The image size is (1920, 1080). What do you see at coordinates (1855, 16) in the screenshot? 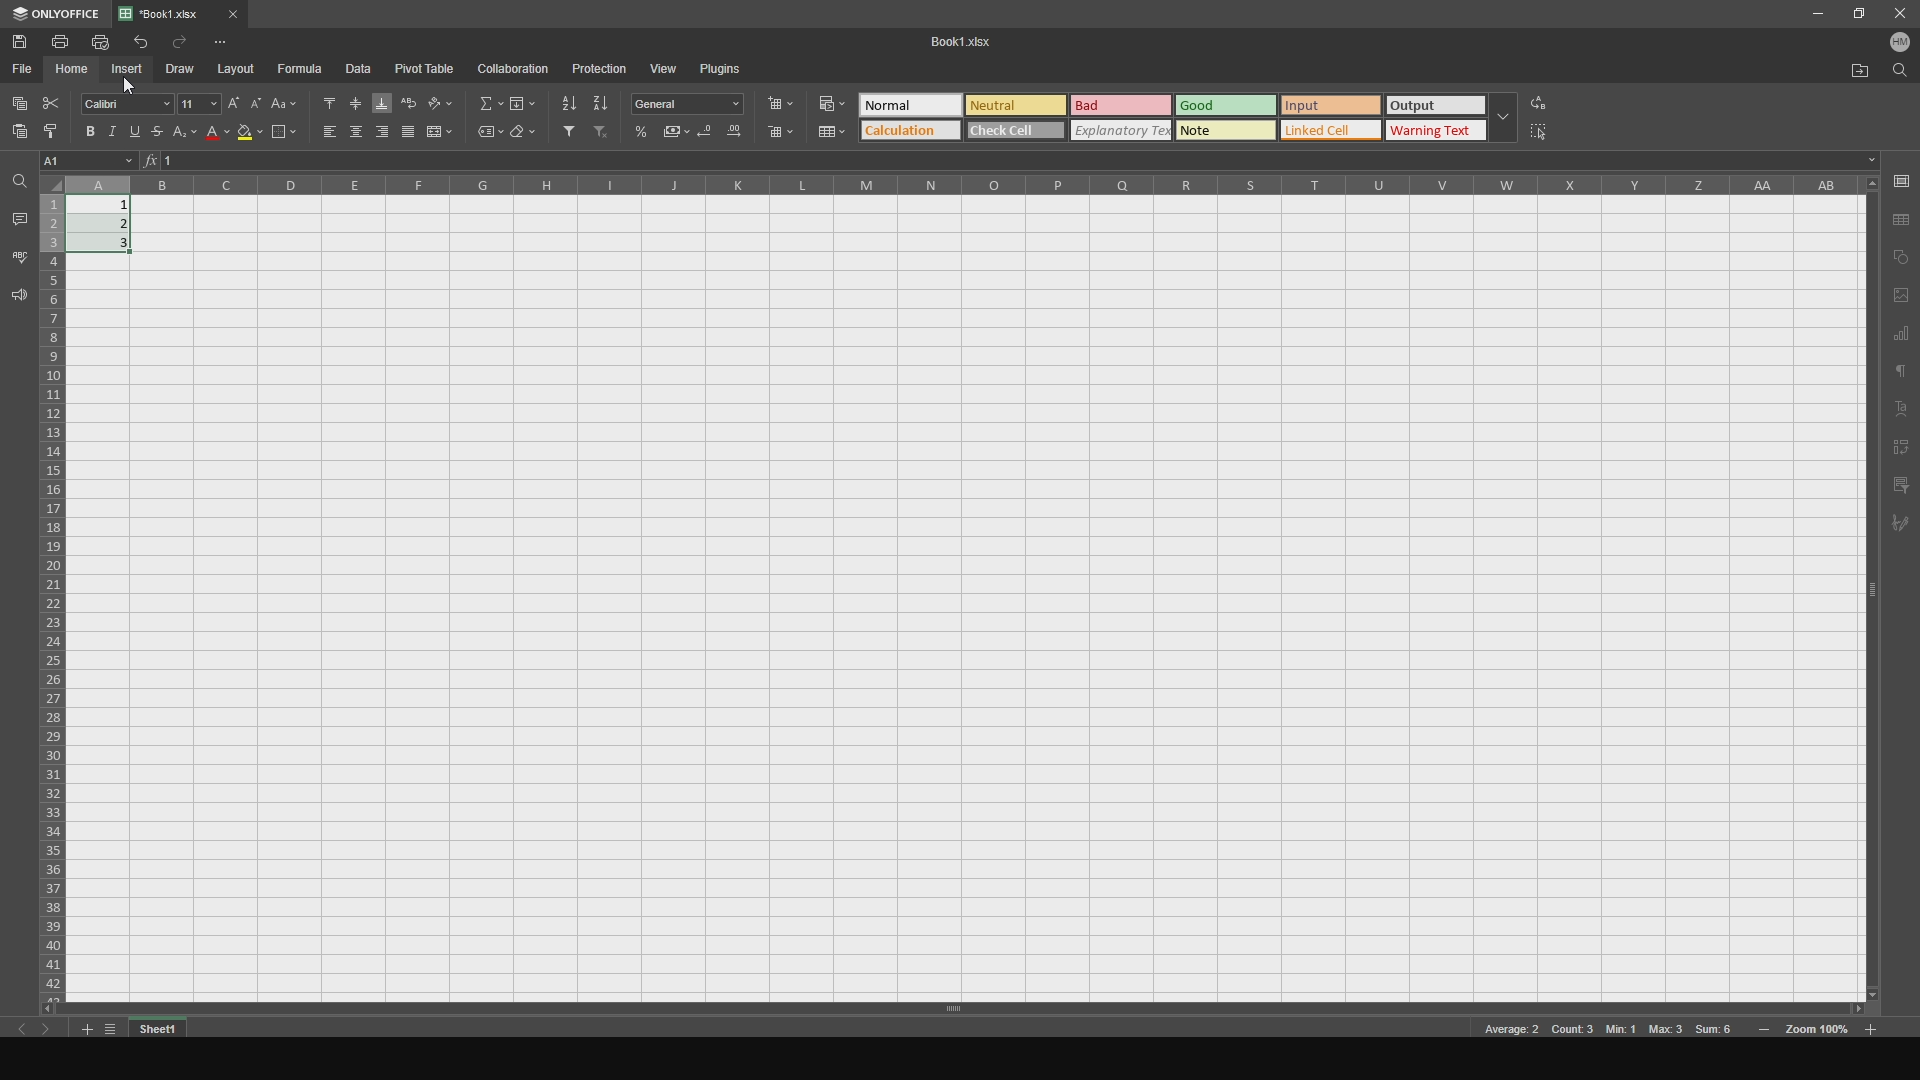
I see `maxiize` at bounding box center [1855, 16].